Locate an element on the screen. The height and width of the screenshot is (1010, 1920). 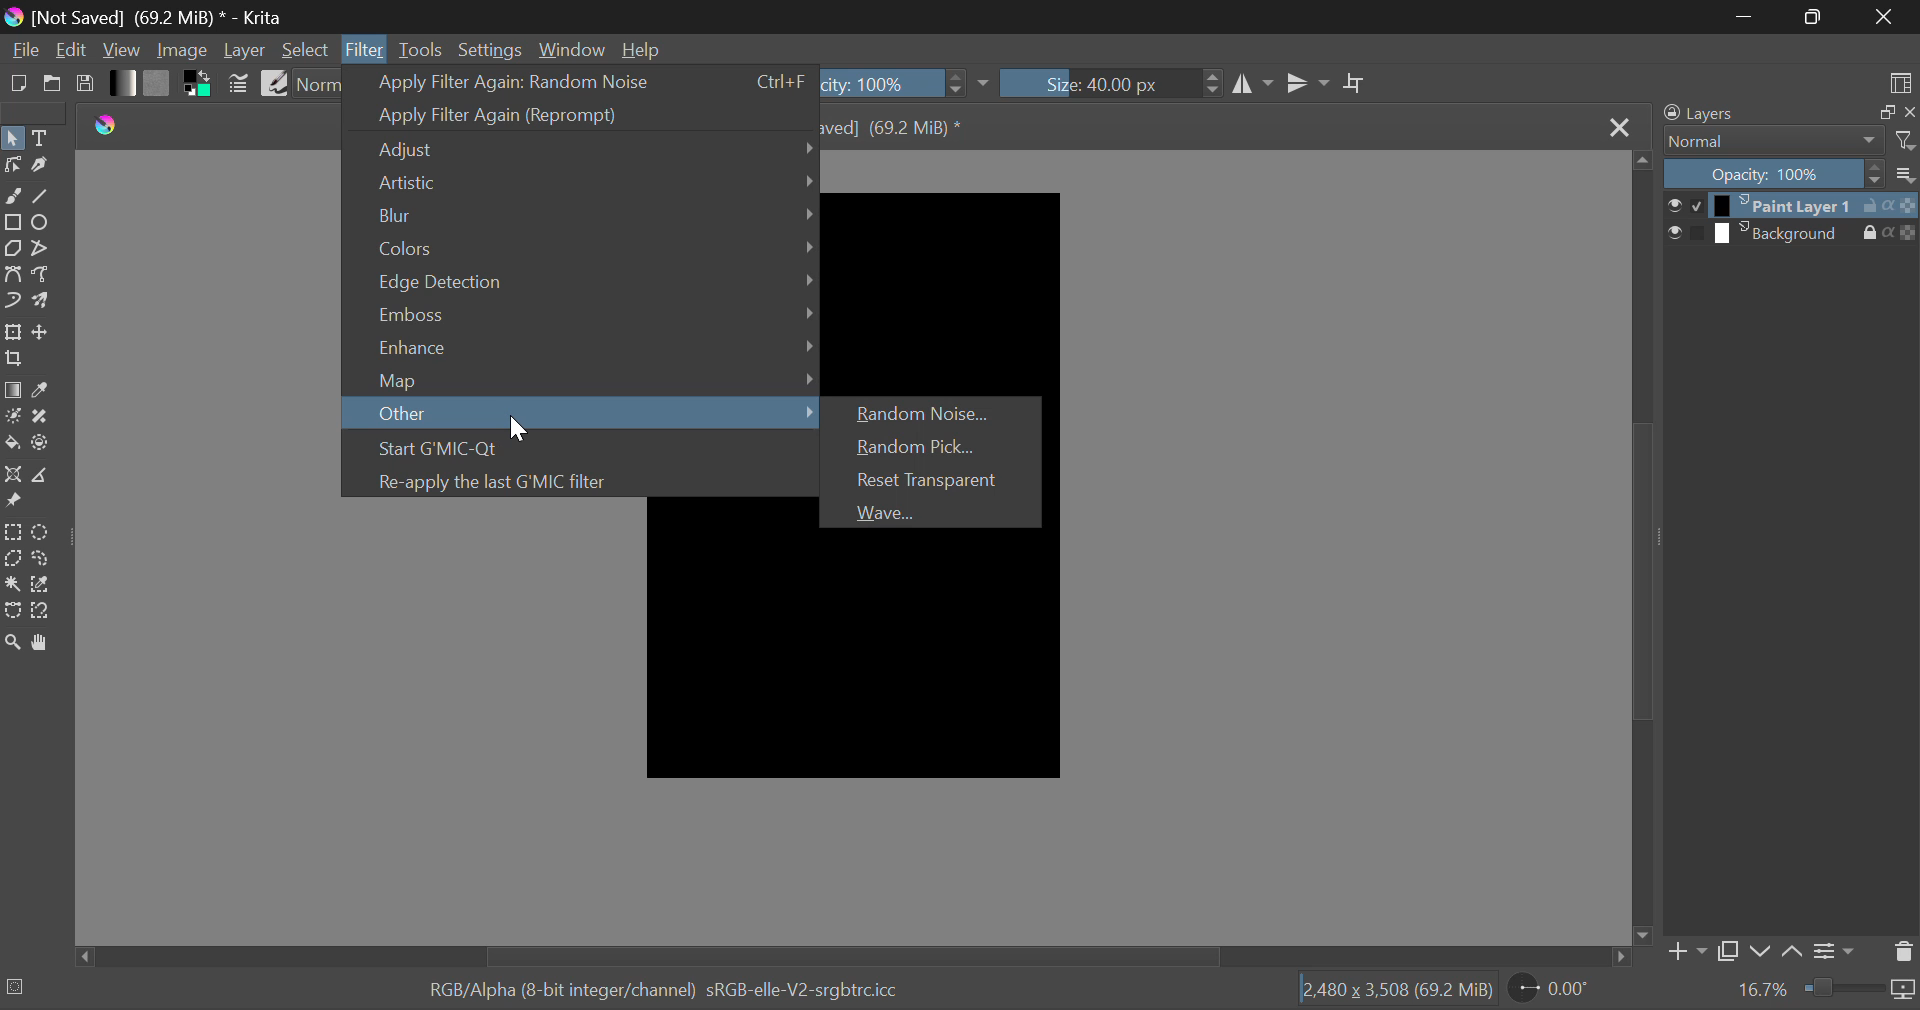
alpha is located at coordinates (1889, 205).